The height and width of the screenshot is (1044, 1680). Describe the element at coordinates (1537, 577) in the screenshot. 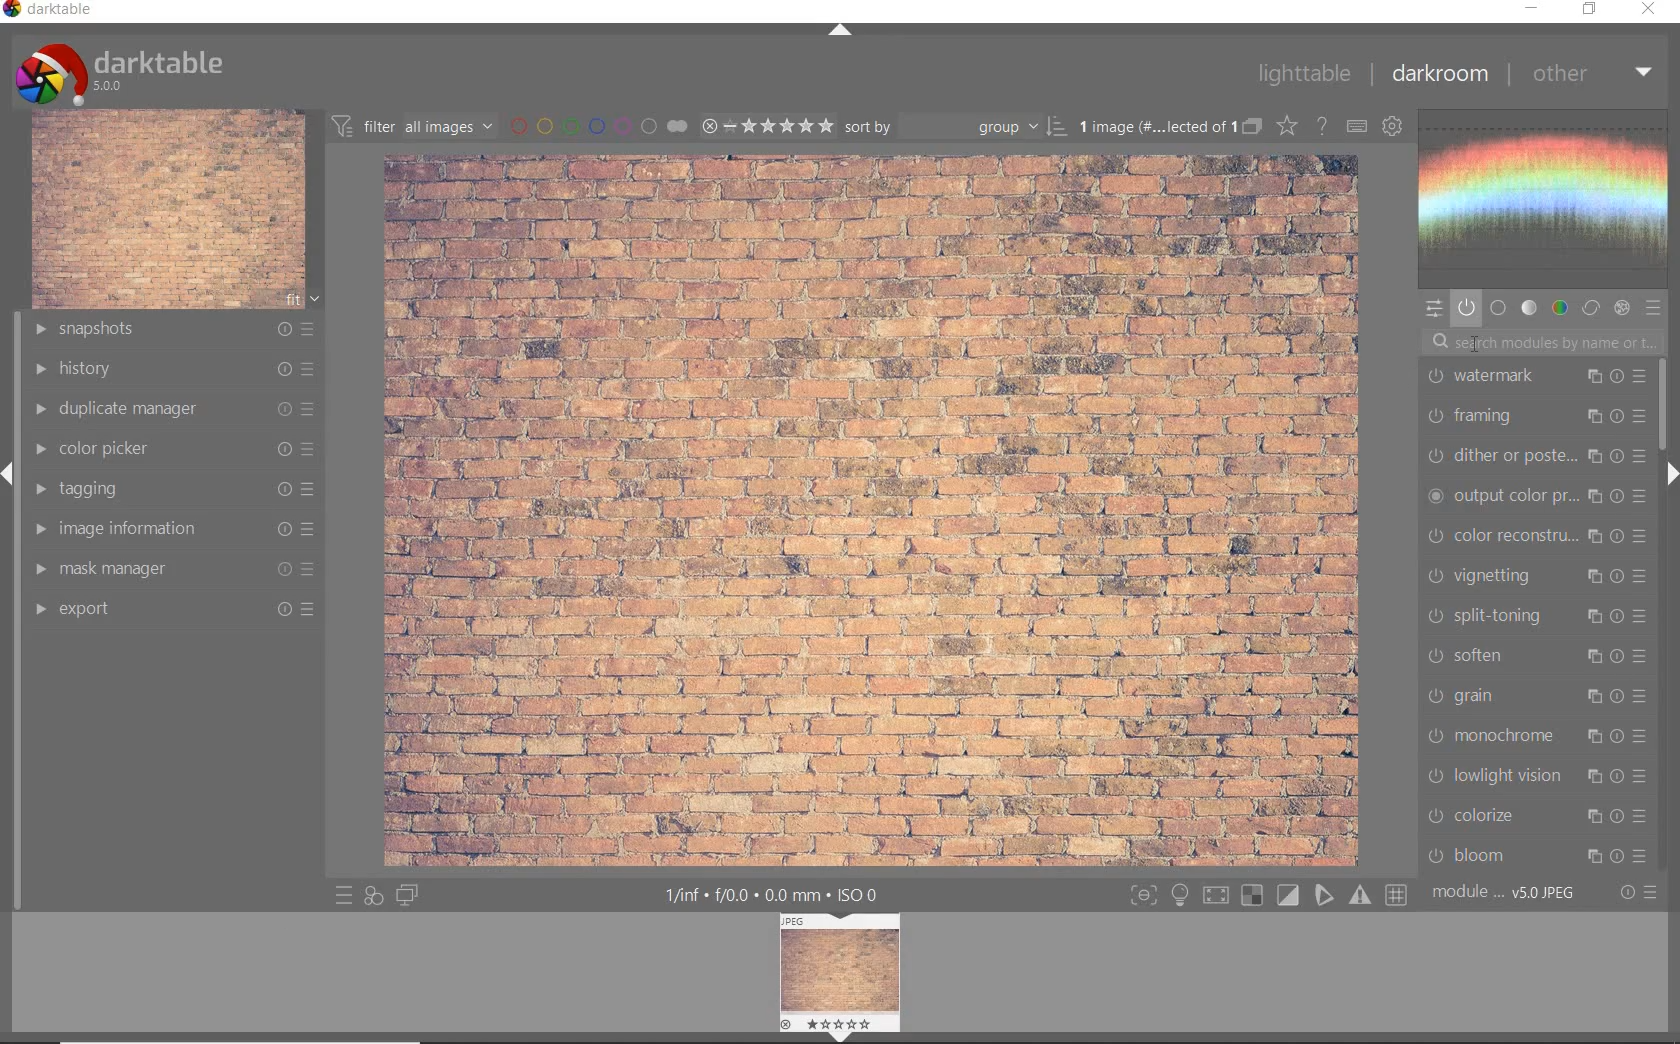

I see `vignetting` at that location.